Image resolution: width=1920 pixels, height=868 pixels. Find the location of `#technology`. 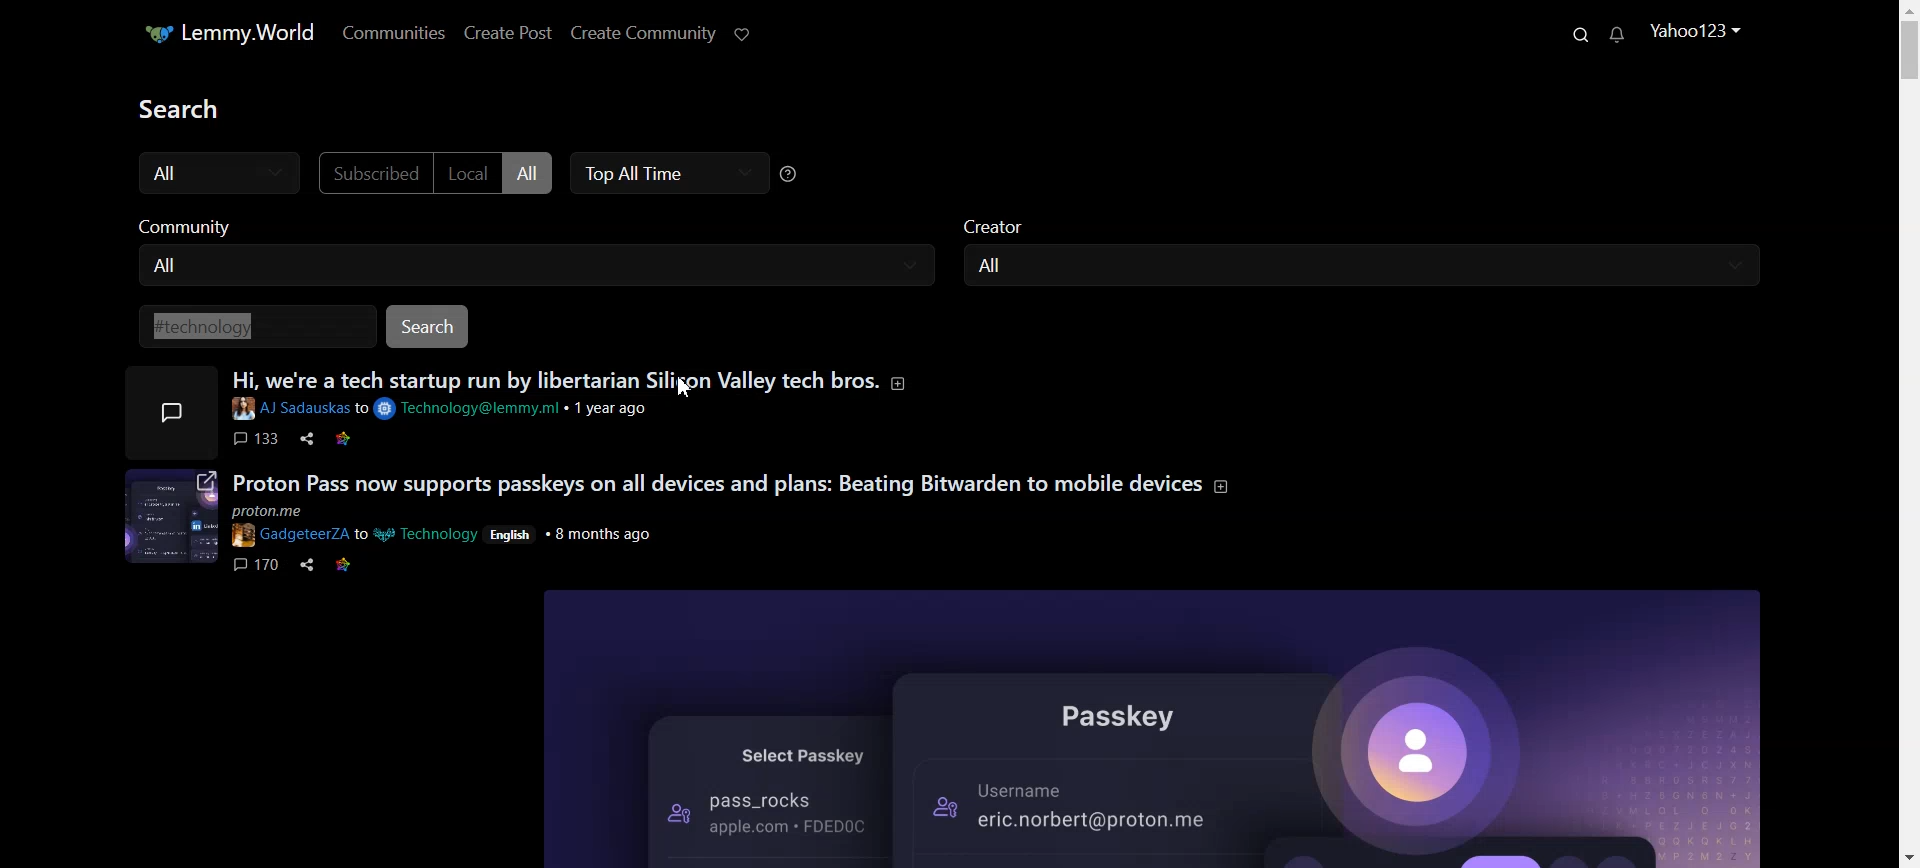

#technology is located at coordinates (251, 326).